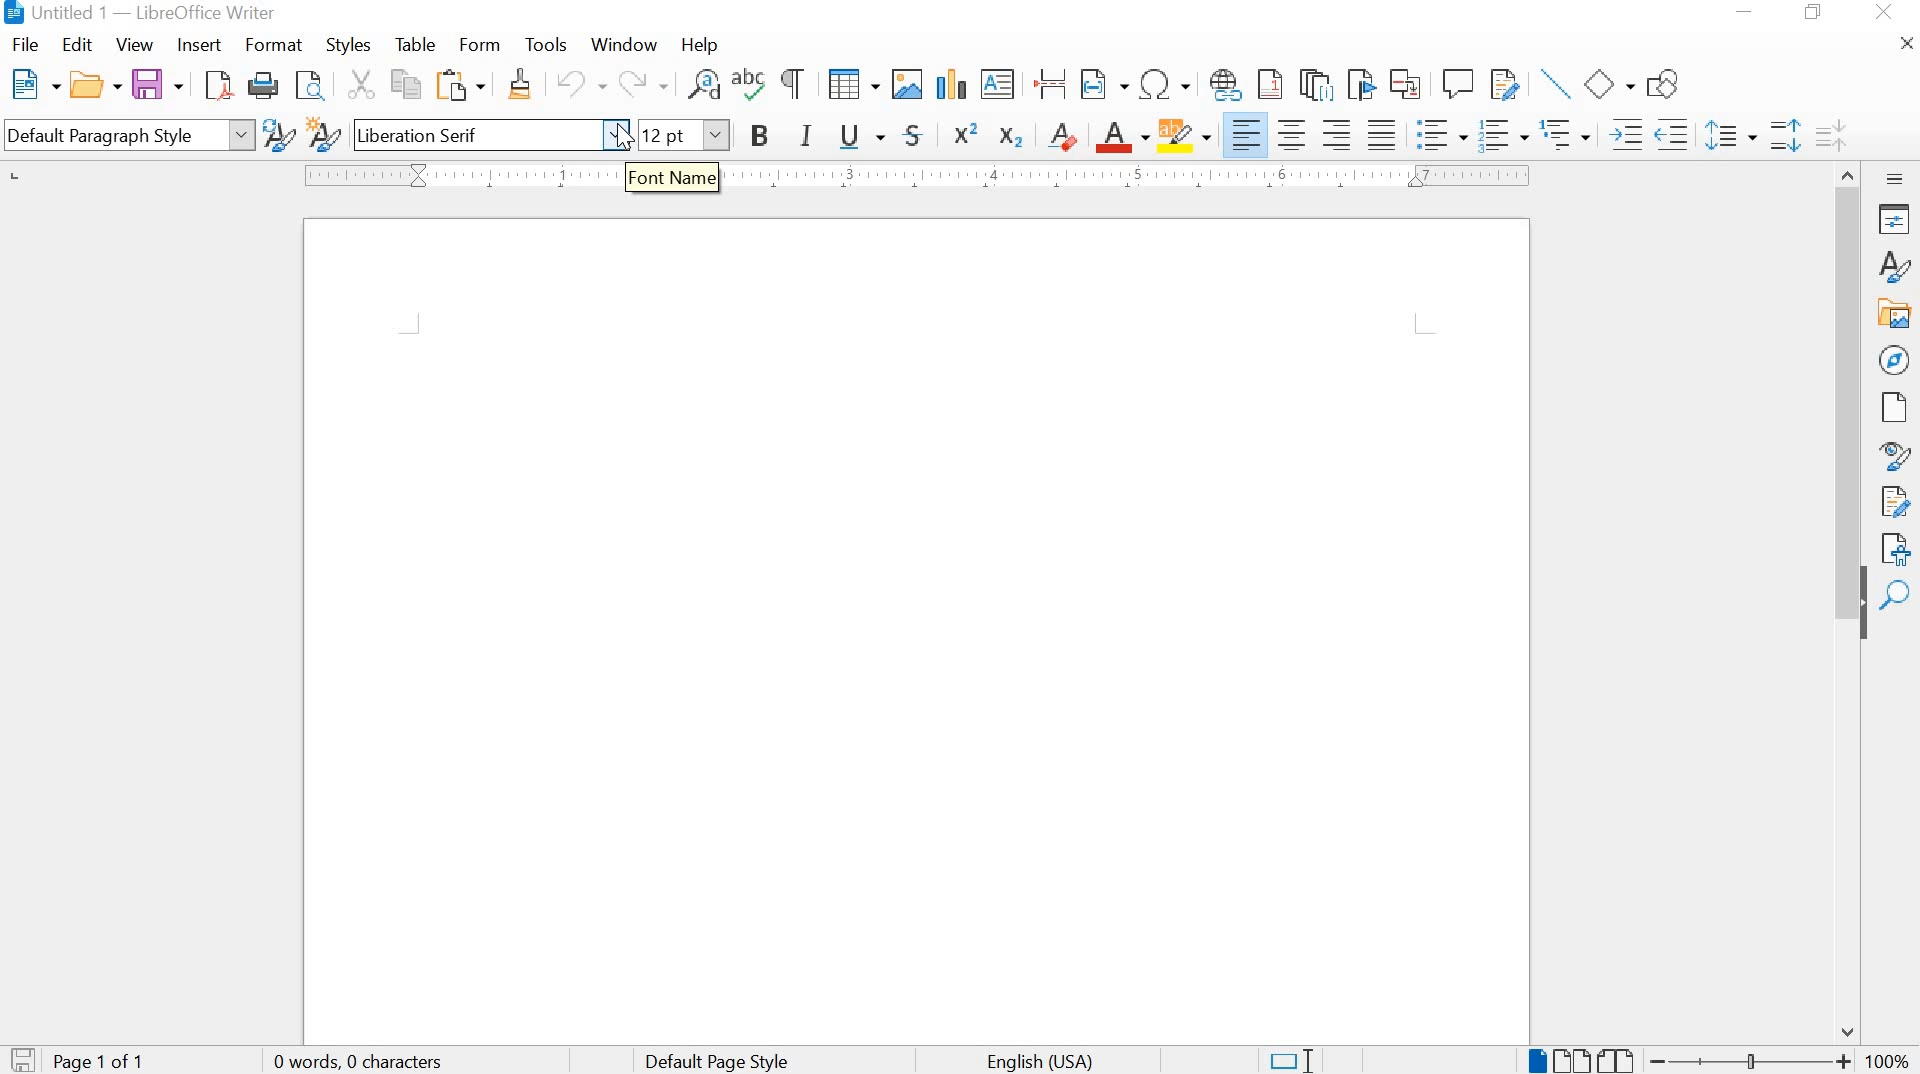  Describe the element at coordinates (1891, 407) in the screenshot. I see `PAGE` at that location.